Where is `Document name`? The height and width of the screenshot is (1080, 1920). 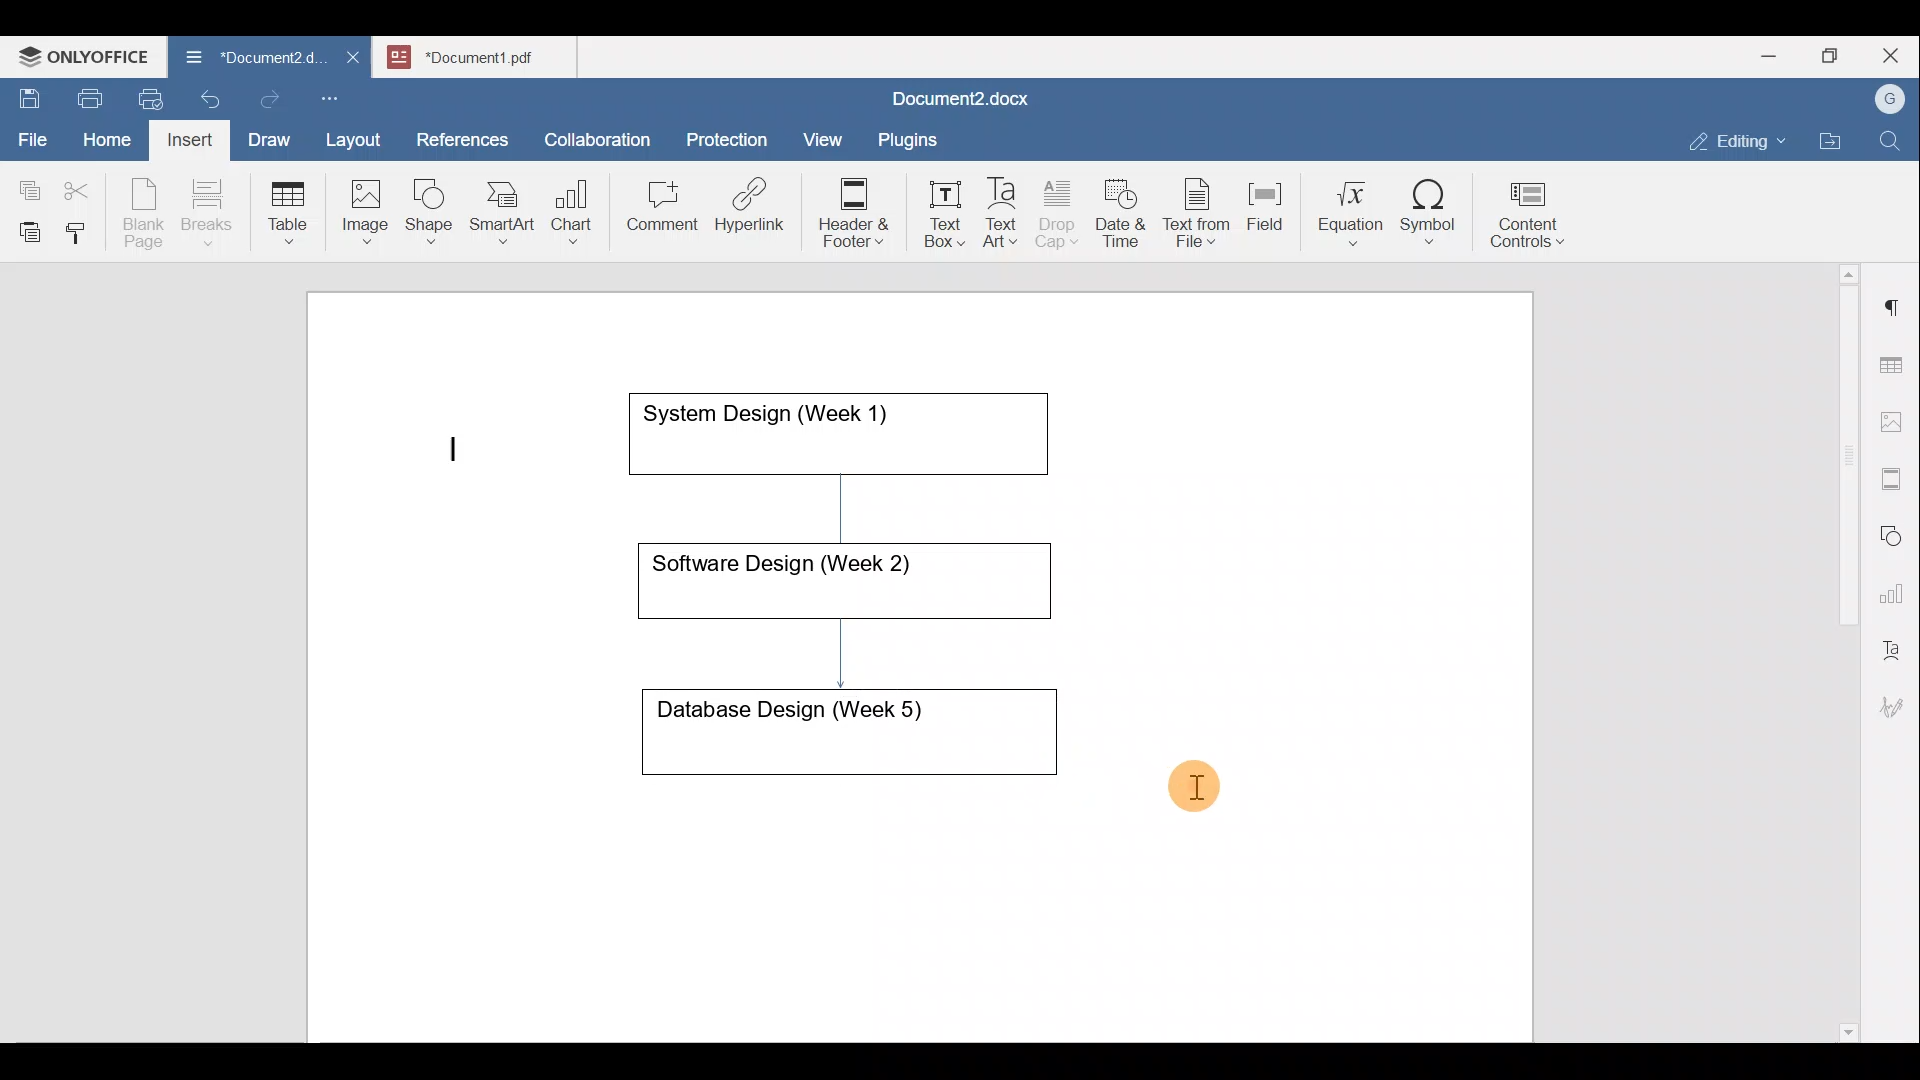 Document name is located at coordinates (486, 54).